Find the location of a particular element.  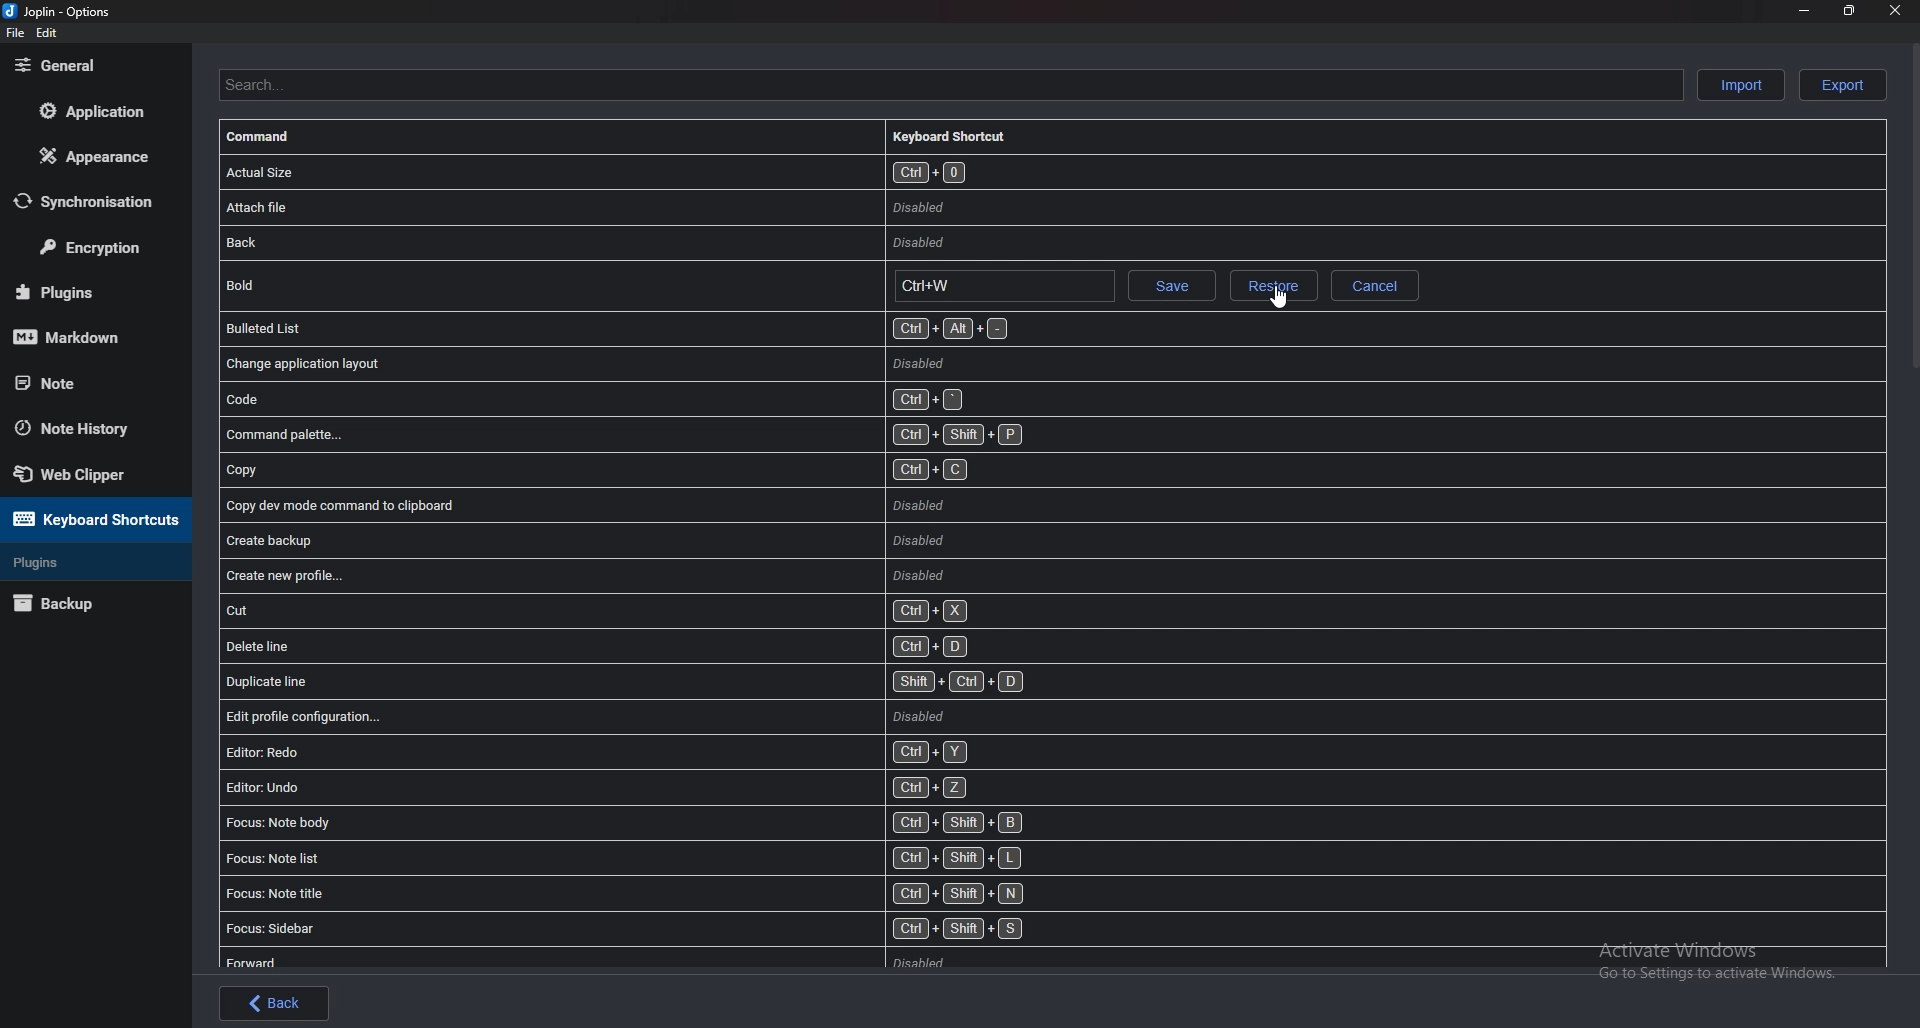

editor: ratio is located at coordinates (599, 751).